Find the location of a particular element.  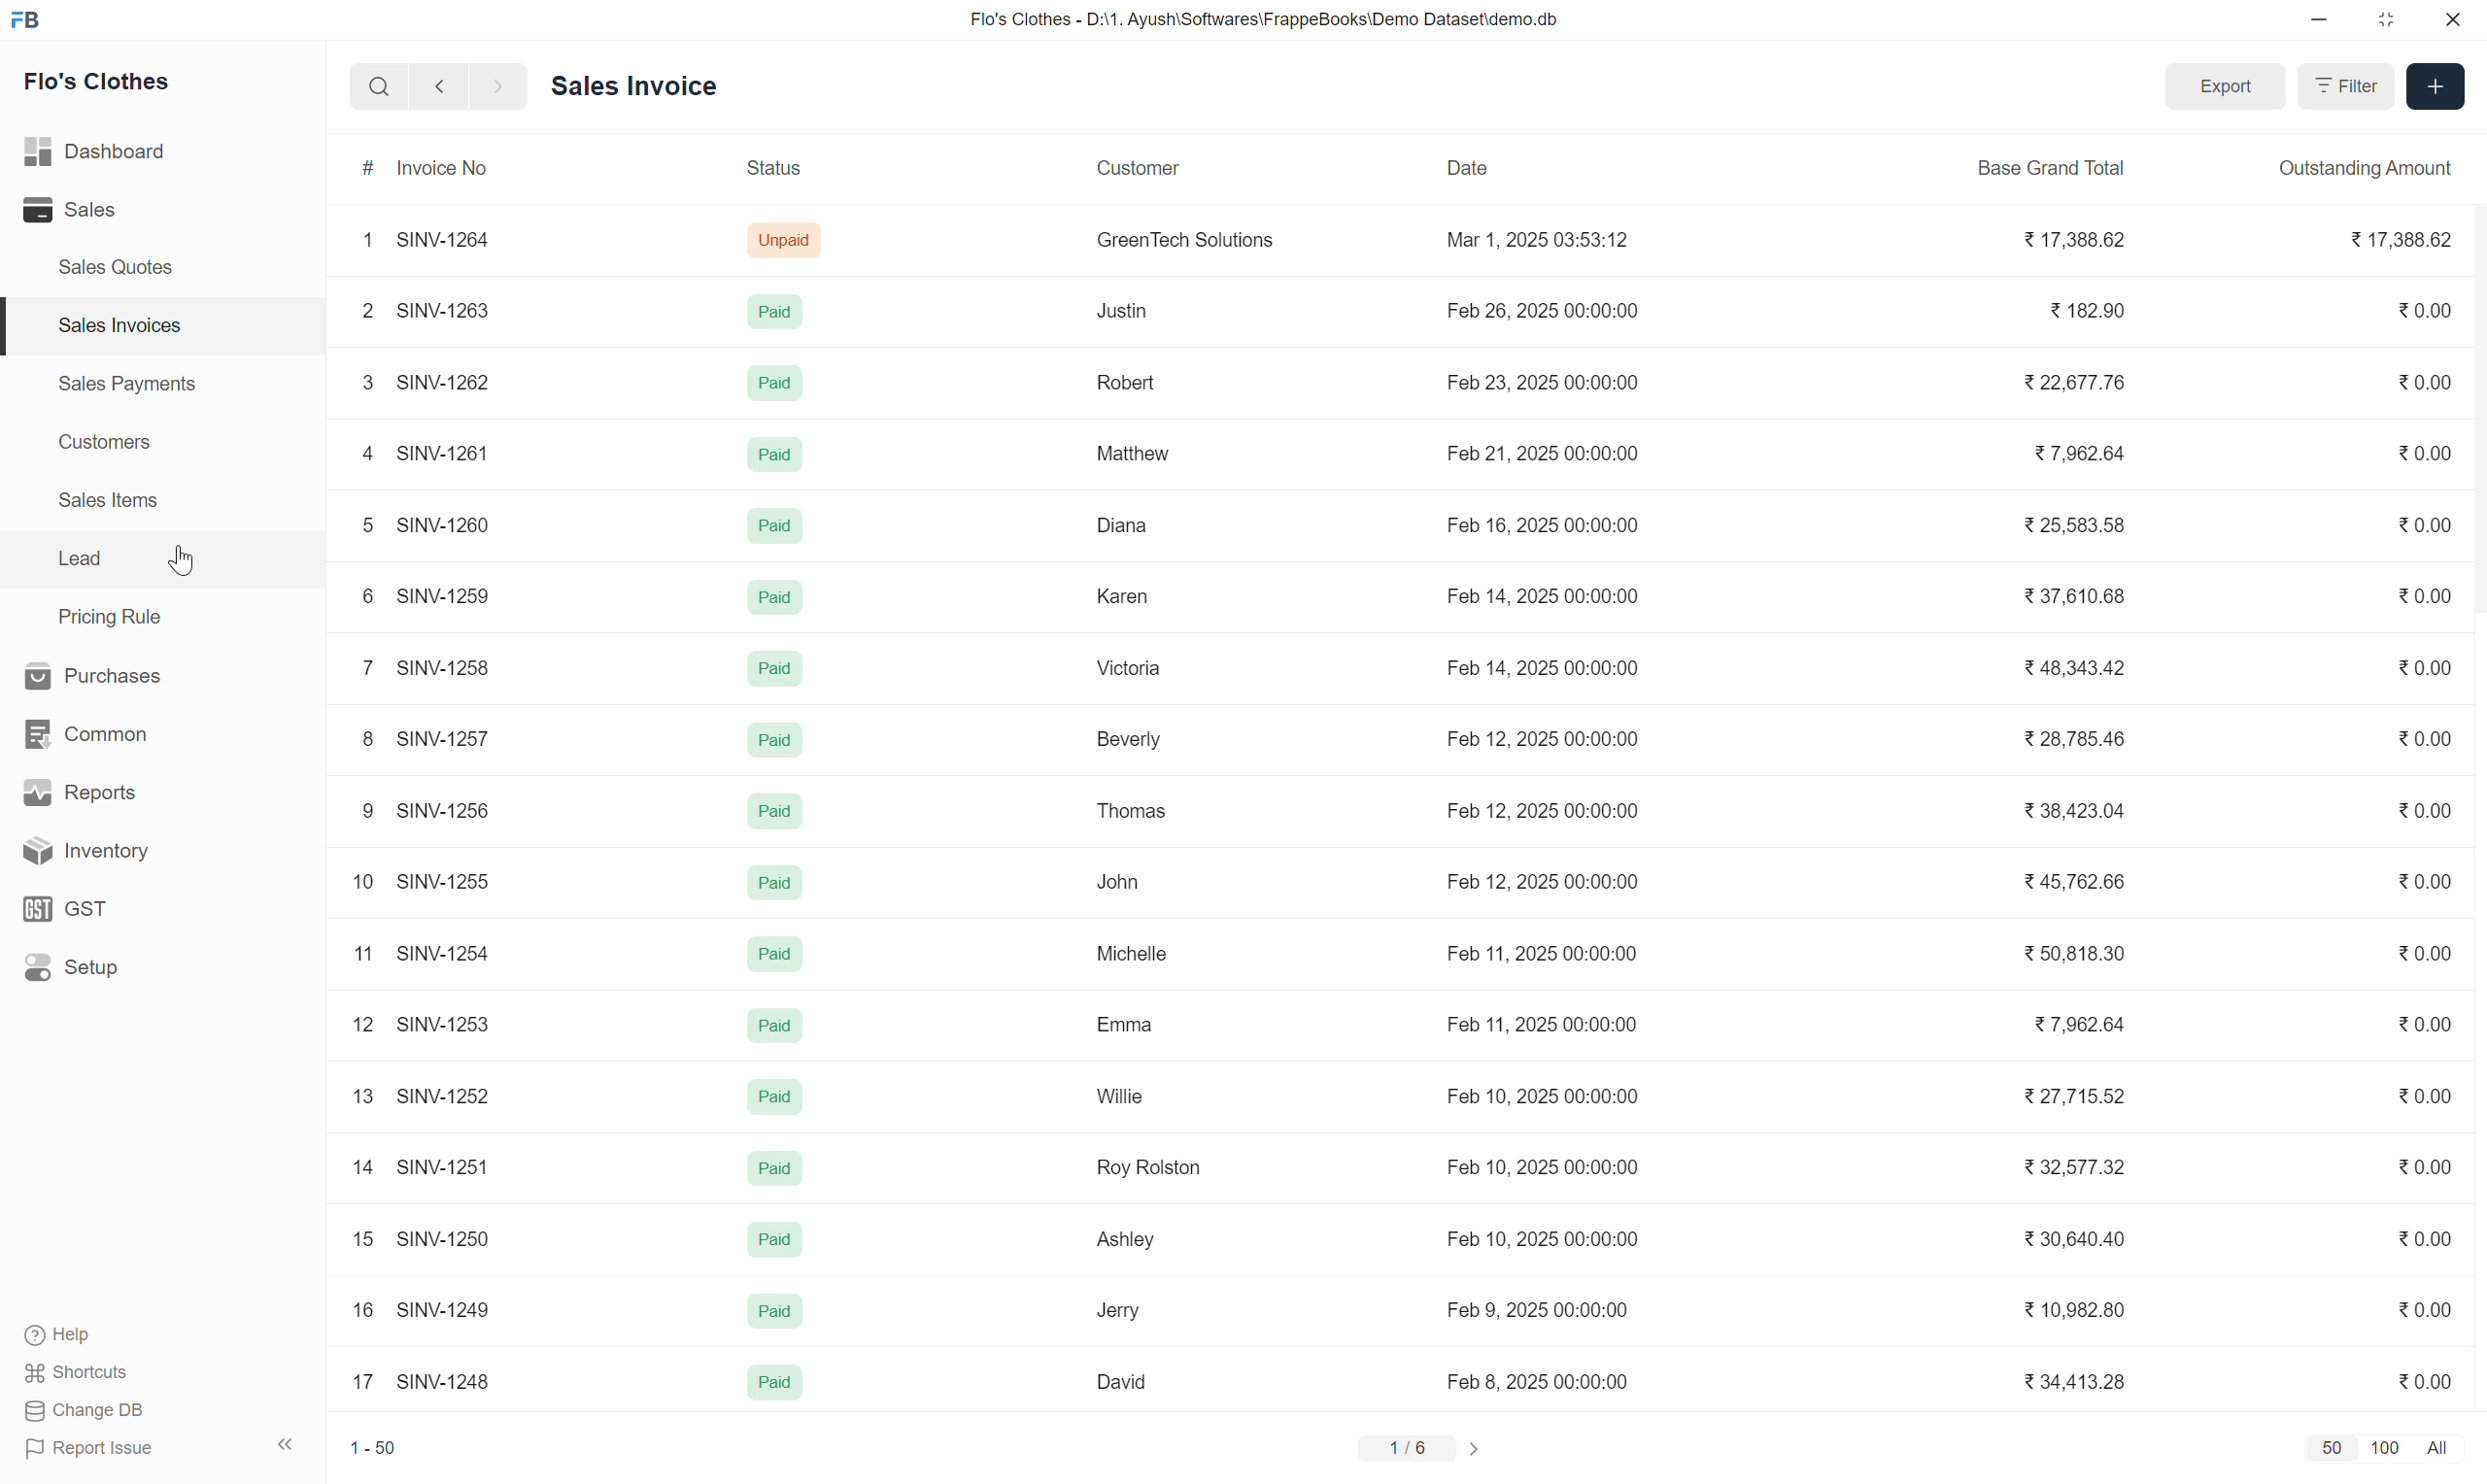

SINV-1254 is located at coordinates (445, 954).